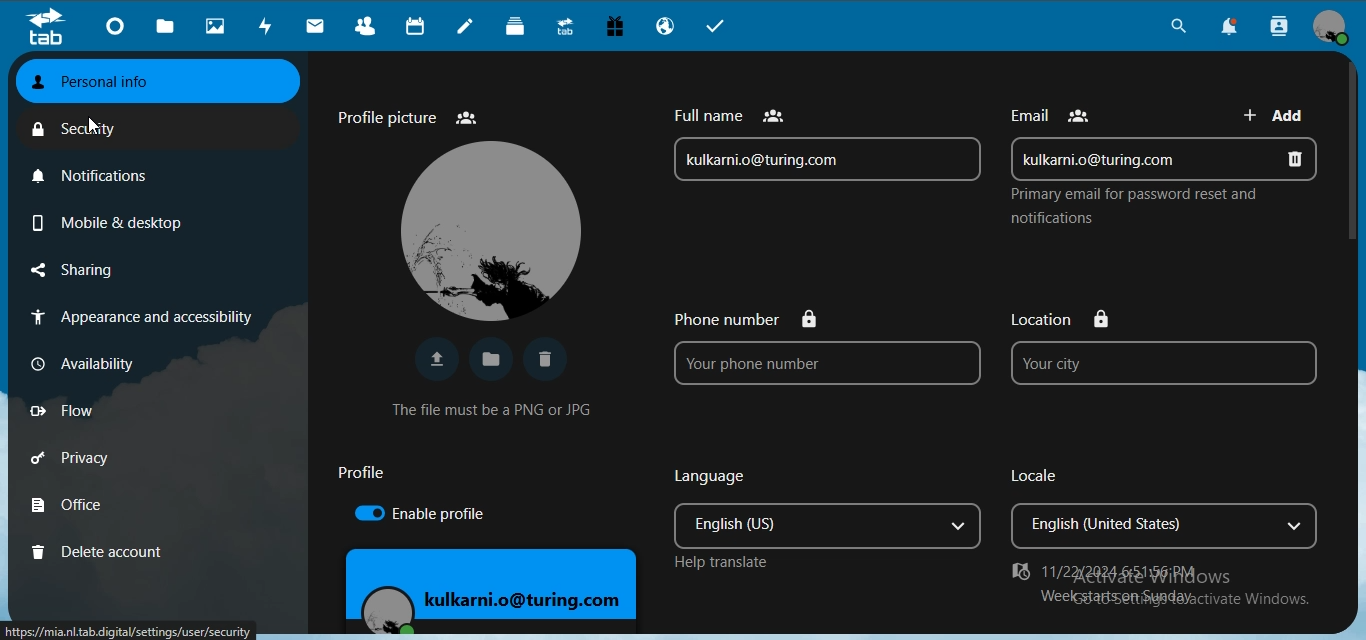  I want to click on dropdown, so click(1301, 526).